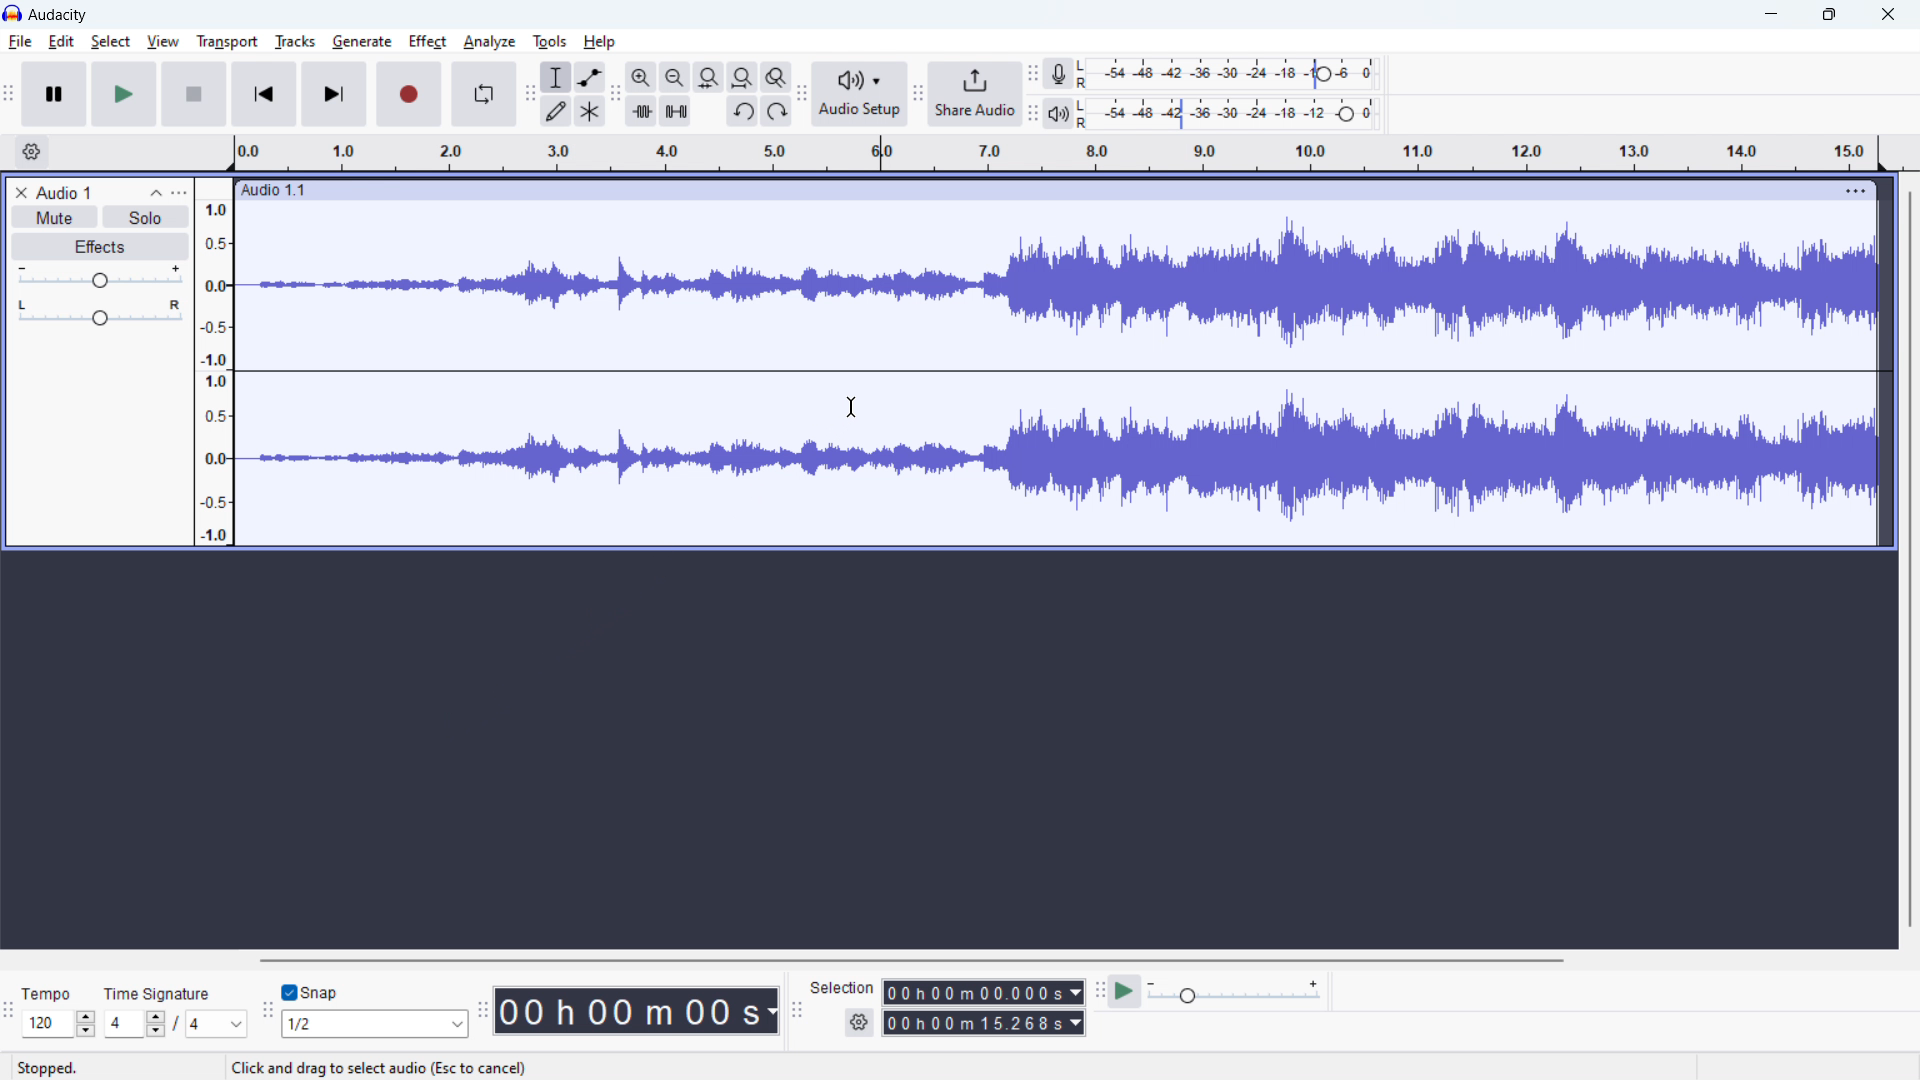  Describe the element at coordinates (488, 43) in the screenshot. I see `analyze` at that location.